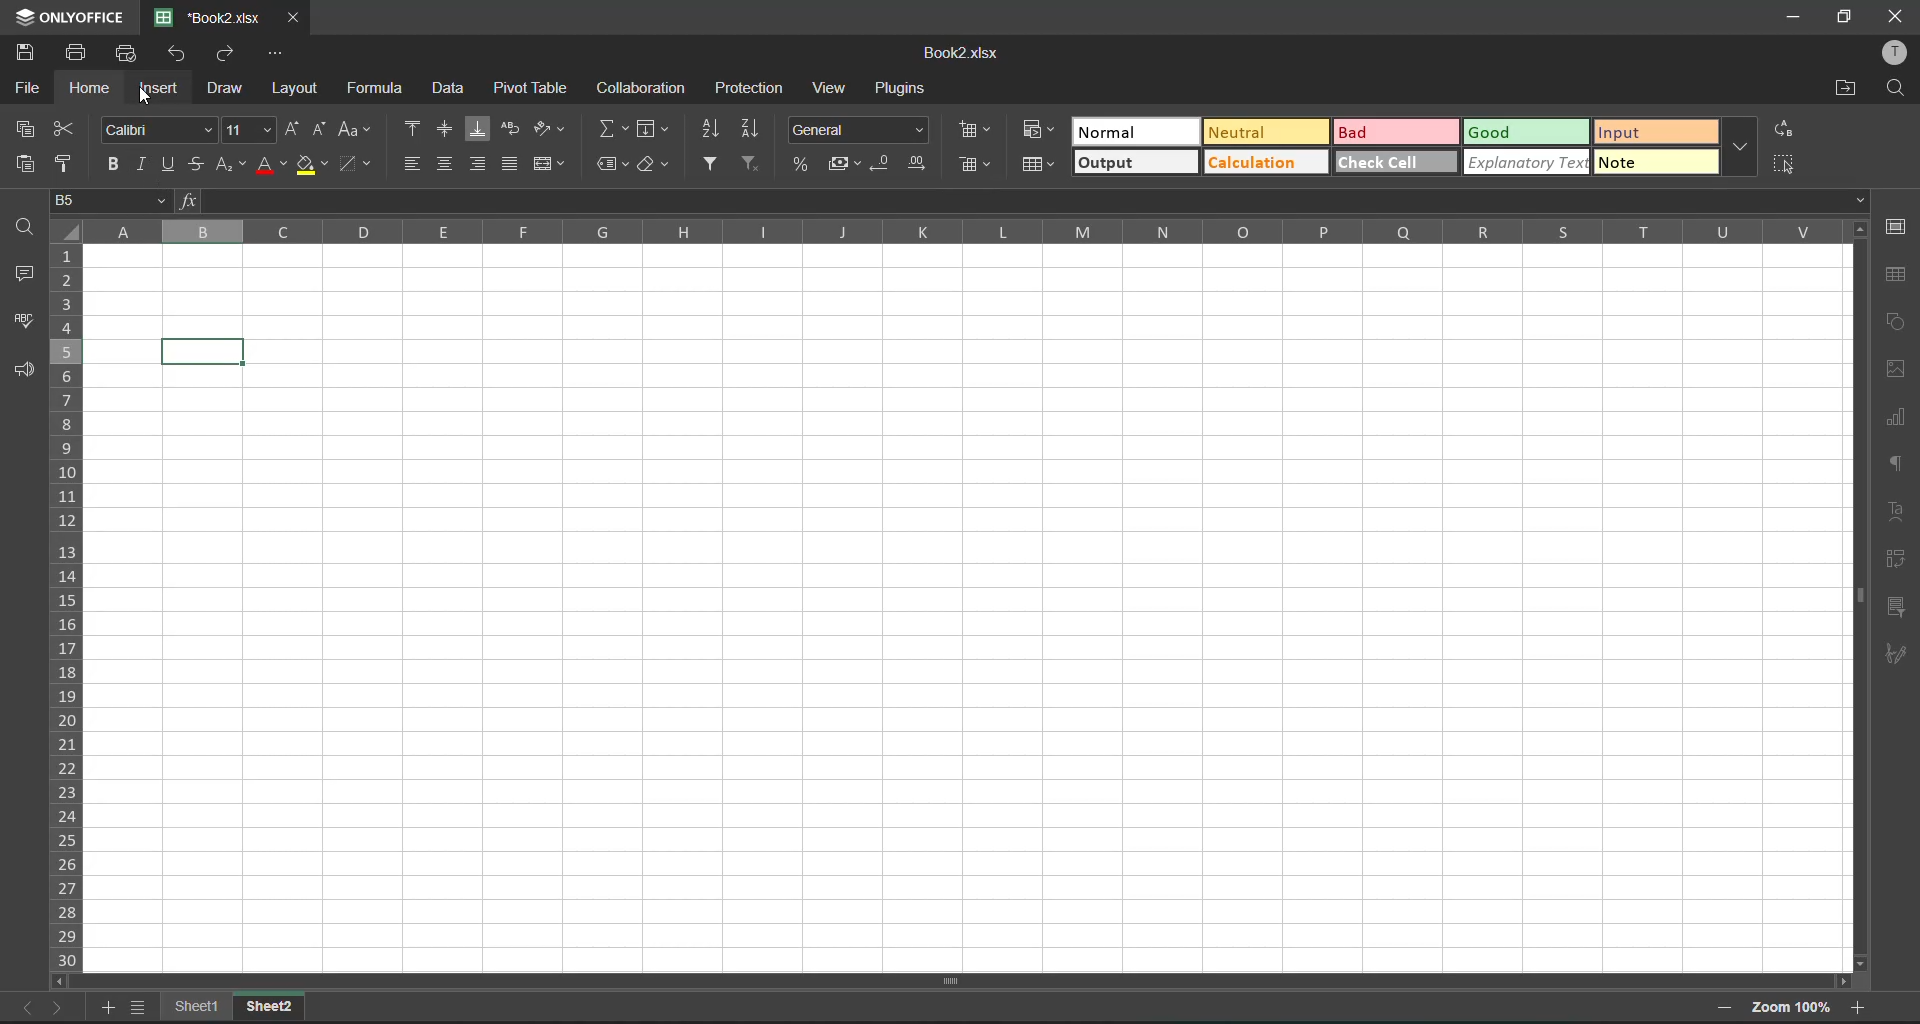 The image size is (1920, 1024). I want to click on row numbers, so click(70, 609).